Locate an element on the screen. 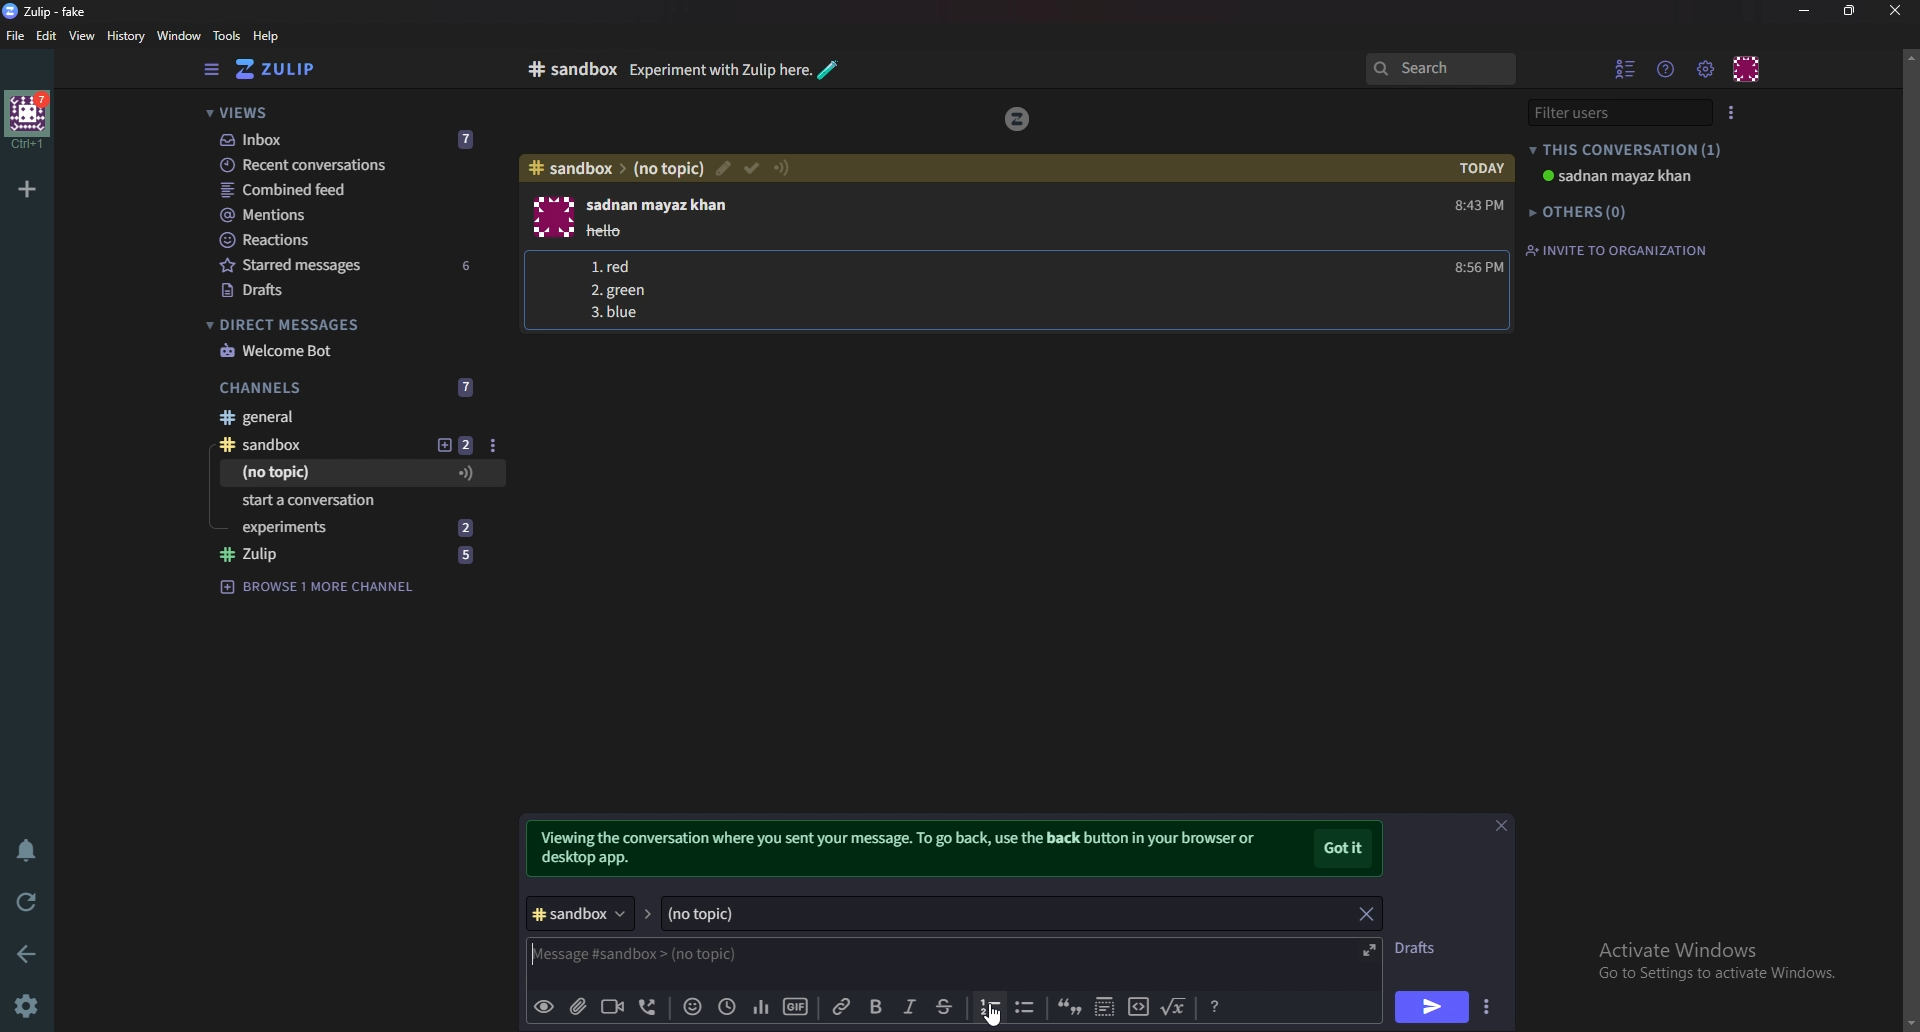 The height and width of the screenshot is (1032, 1920). quote is located at coordinates (1071, 1009).